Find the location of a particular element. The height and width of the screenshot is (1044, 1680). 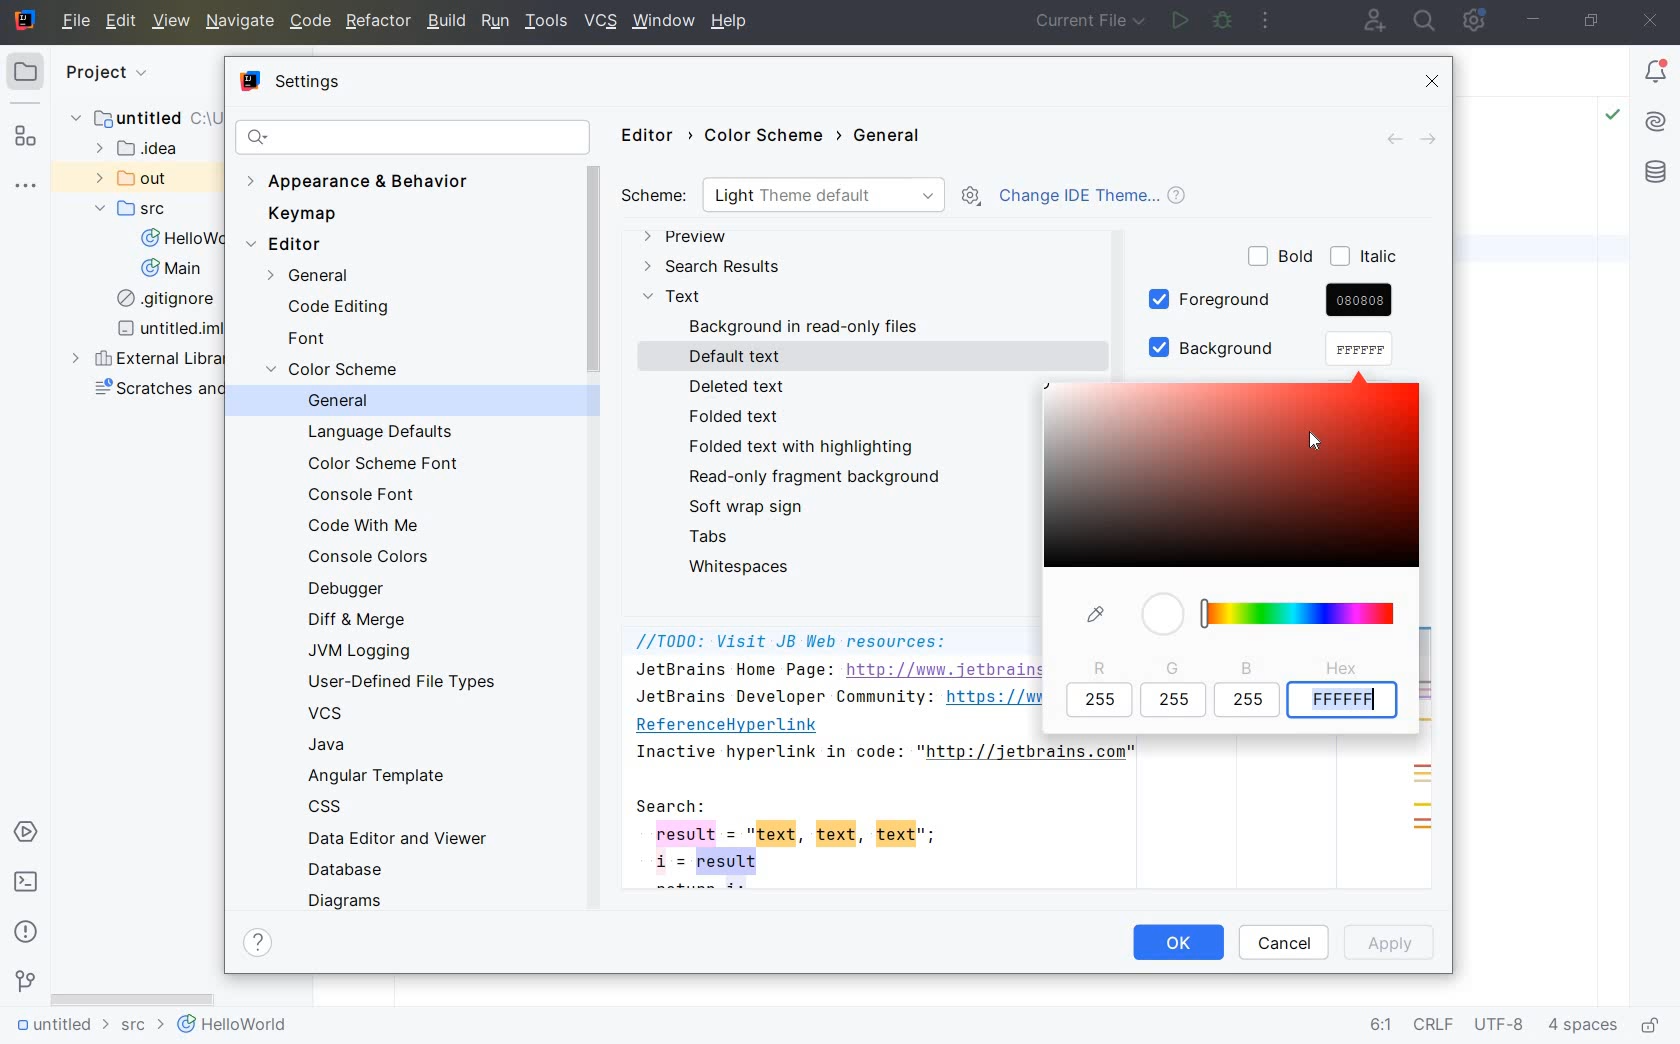

version control is located at coordinates (24, 984).